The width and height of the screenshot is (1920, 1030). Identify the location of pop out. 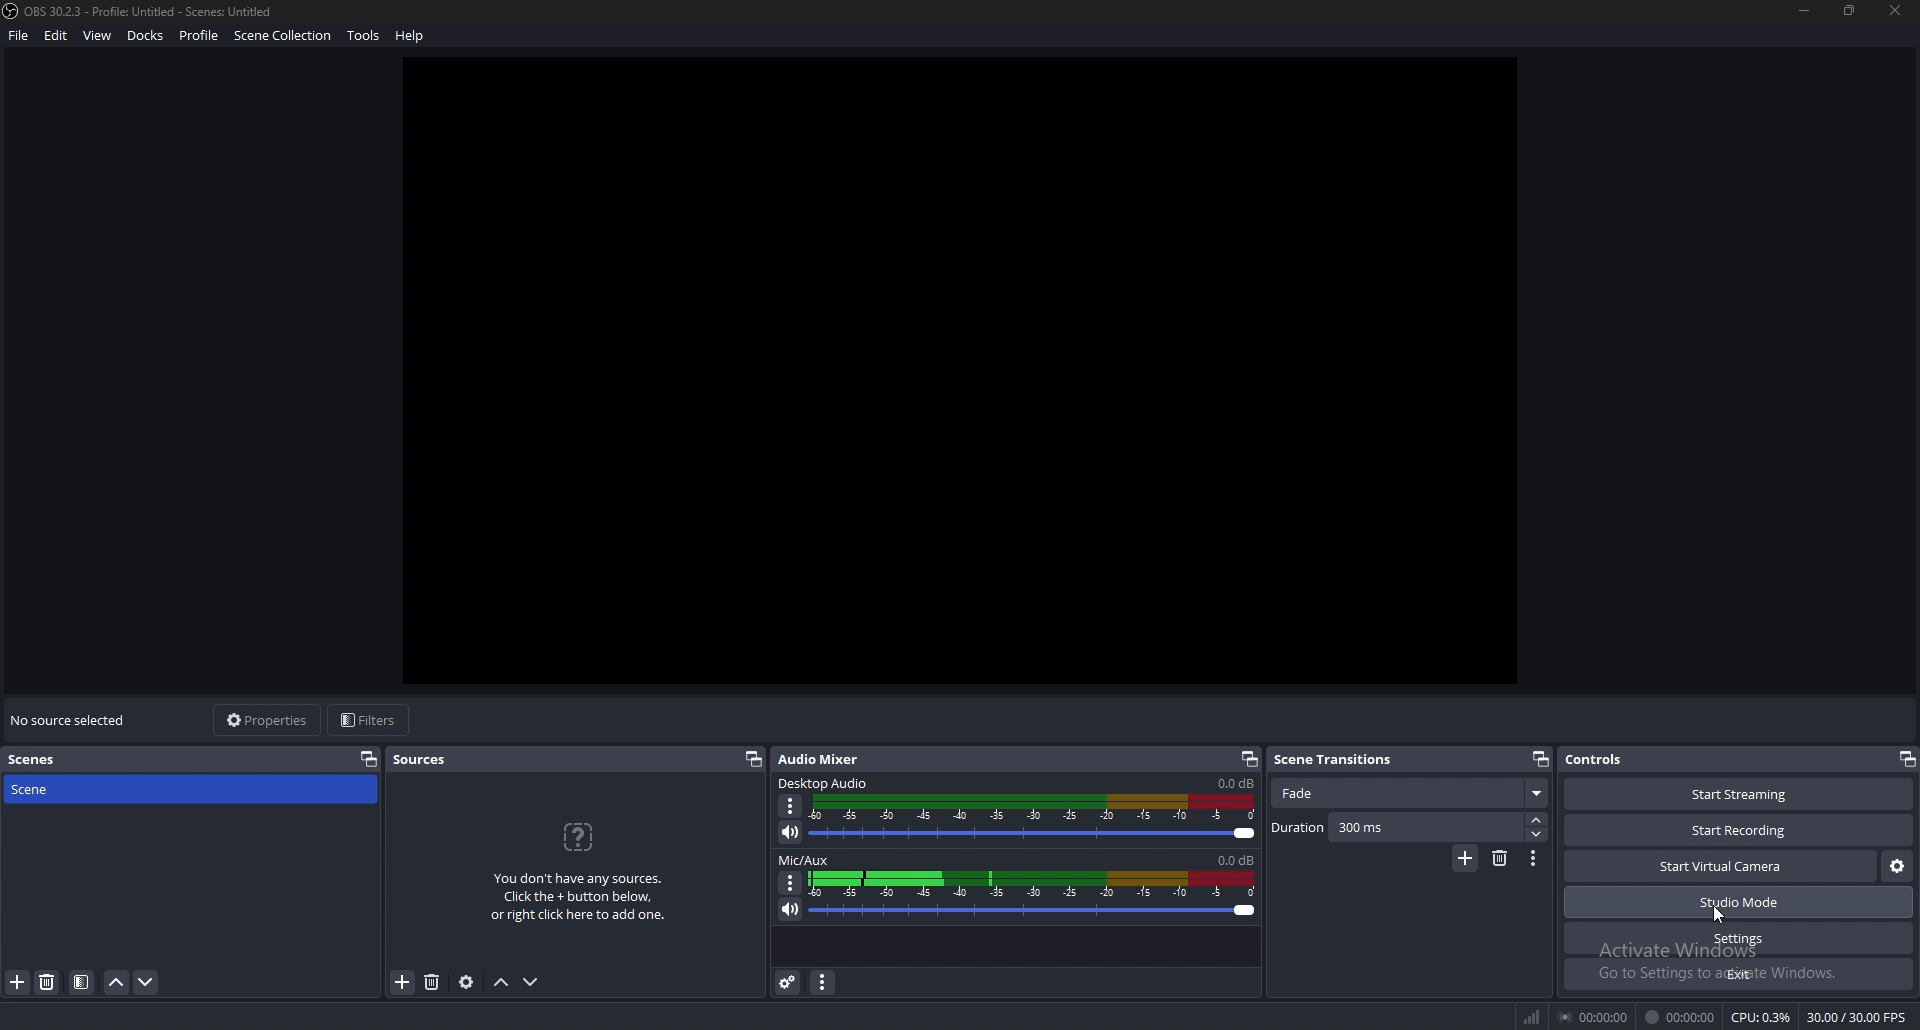
(1905, 758).